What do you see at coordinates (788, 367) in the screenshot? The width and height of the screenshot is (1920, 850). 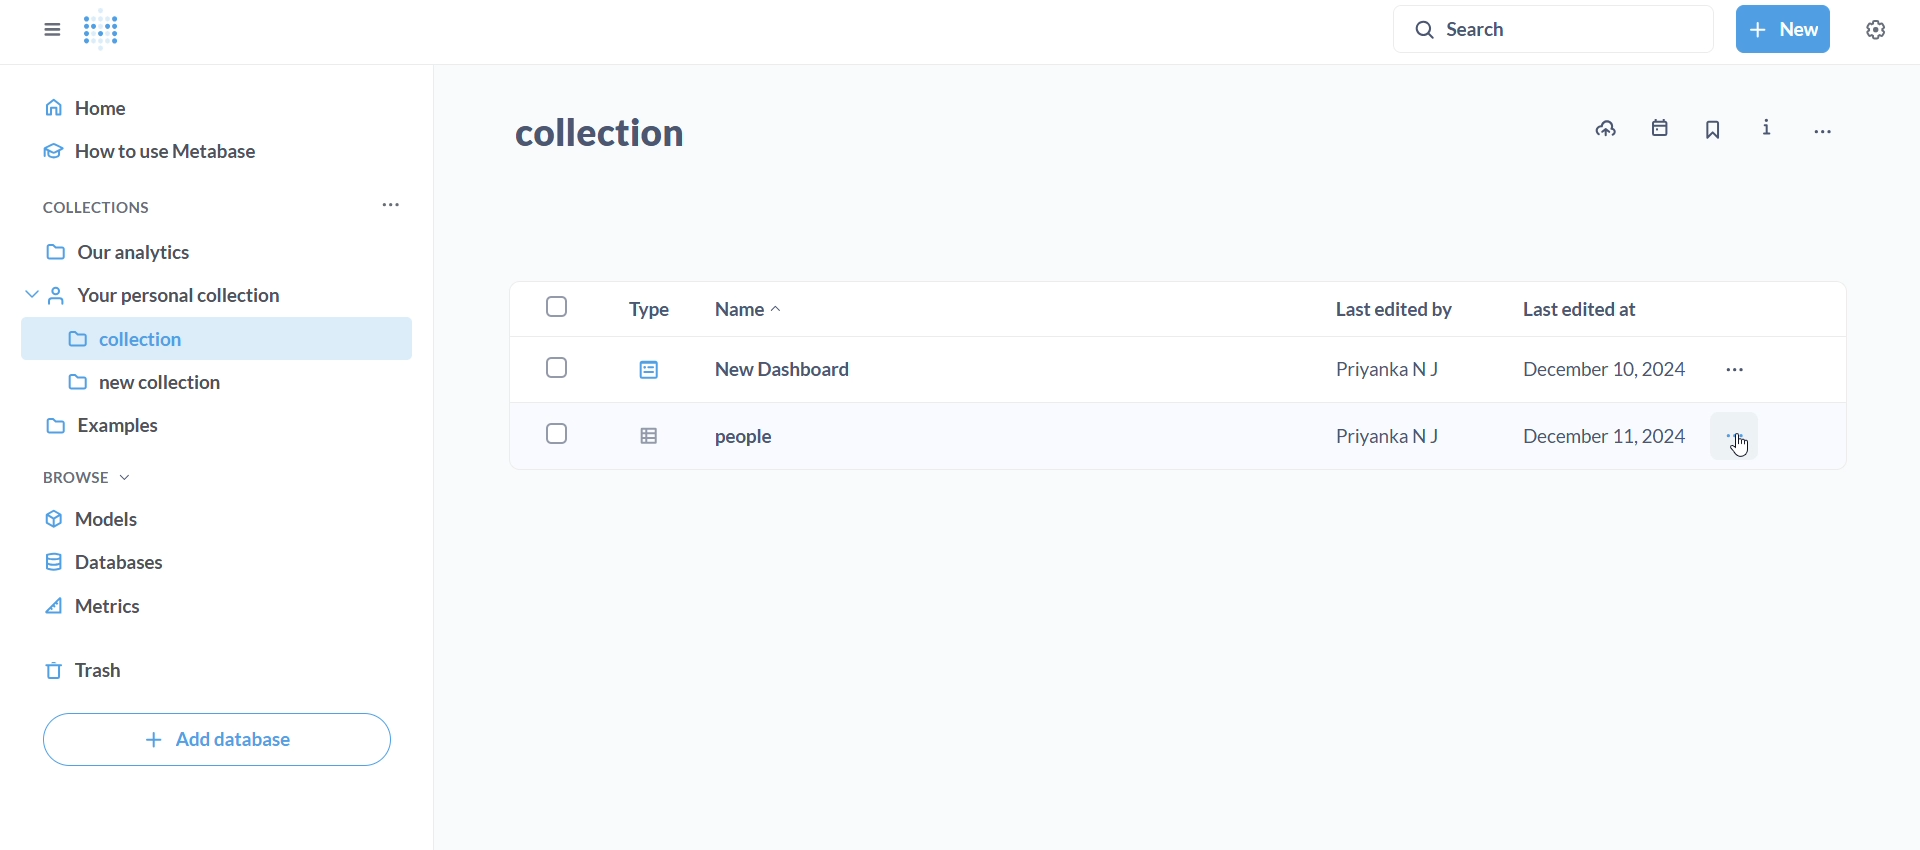 I see `newdashboard` at bounding box center [788, 367].